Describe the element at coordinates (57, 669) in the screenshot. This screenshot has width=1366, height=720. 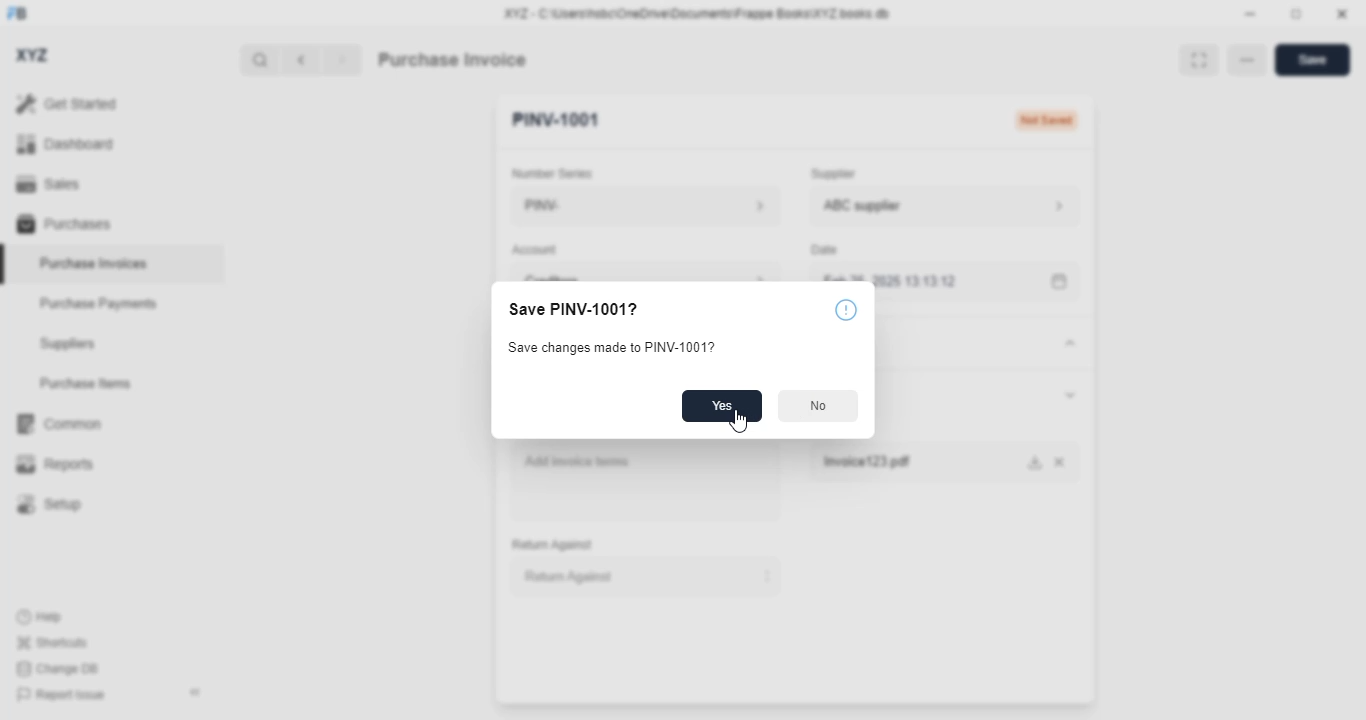
I see `change DB` at that location.